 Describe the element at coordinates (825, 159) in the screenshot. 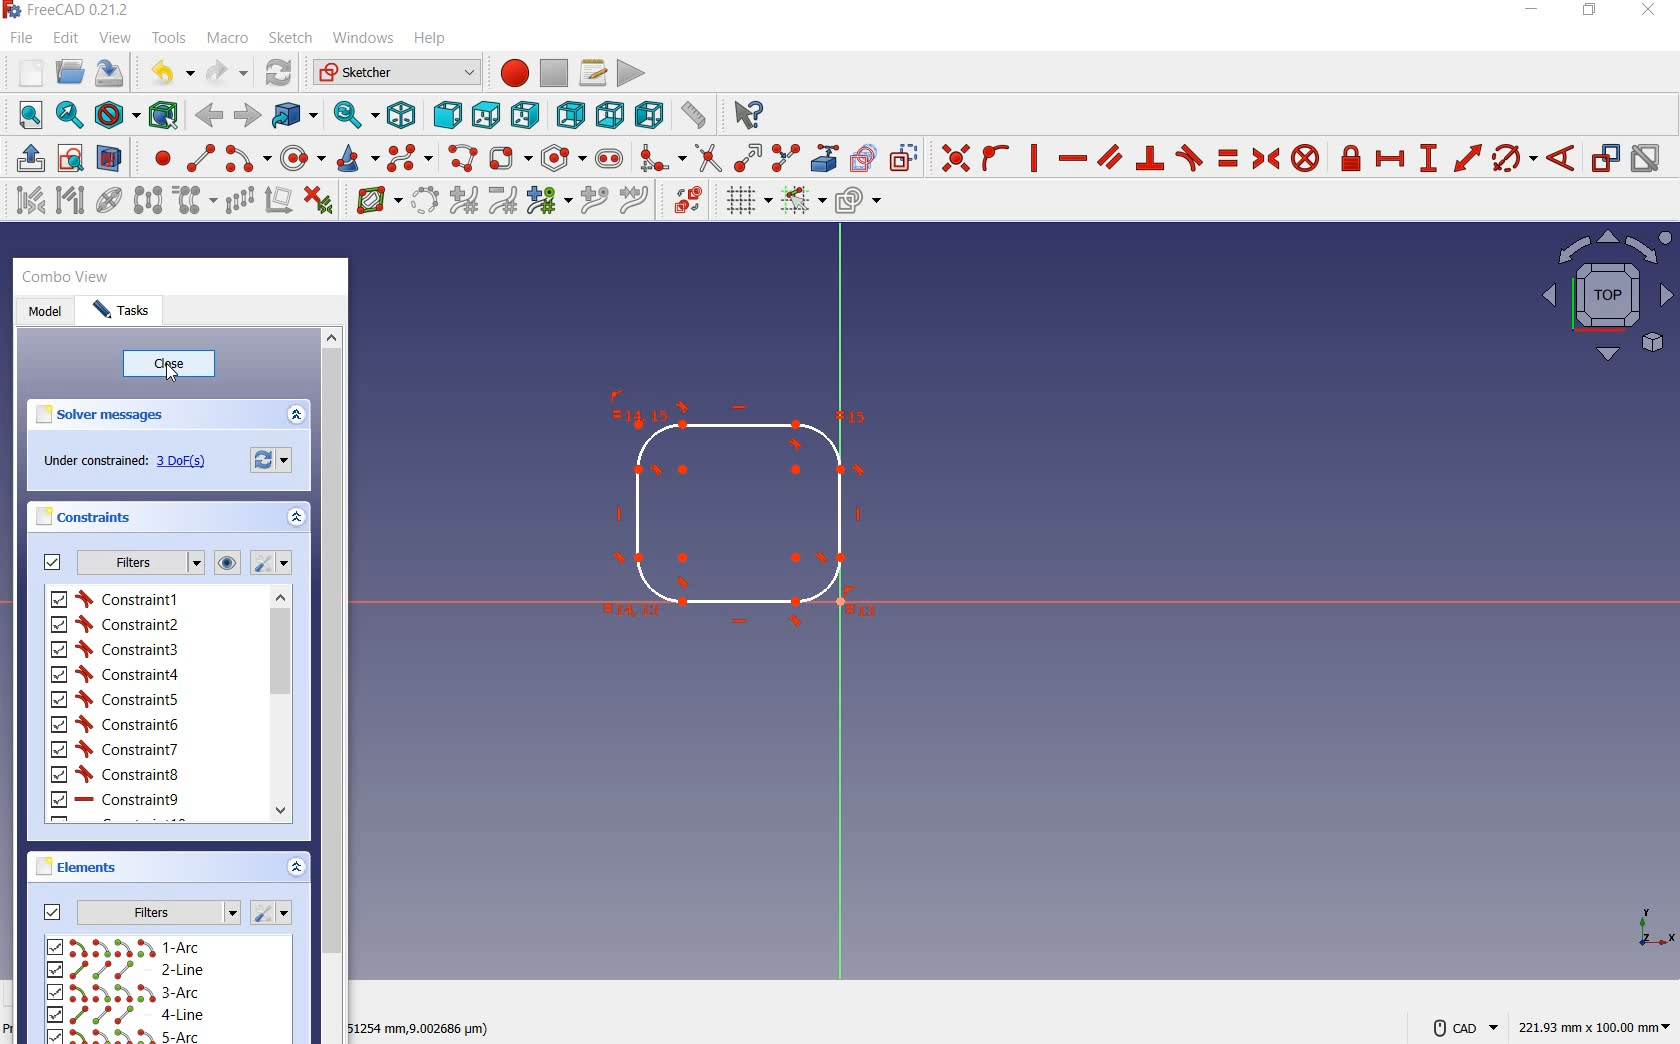

I see `create external geometry` at that location.